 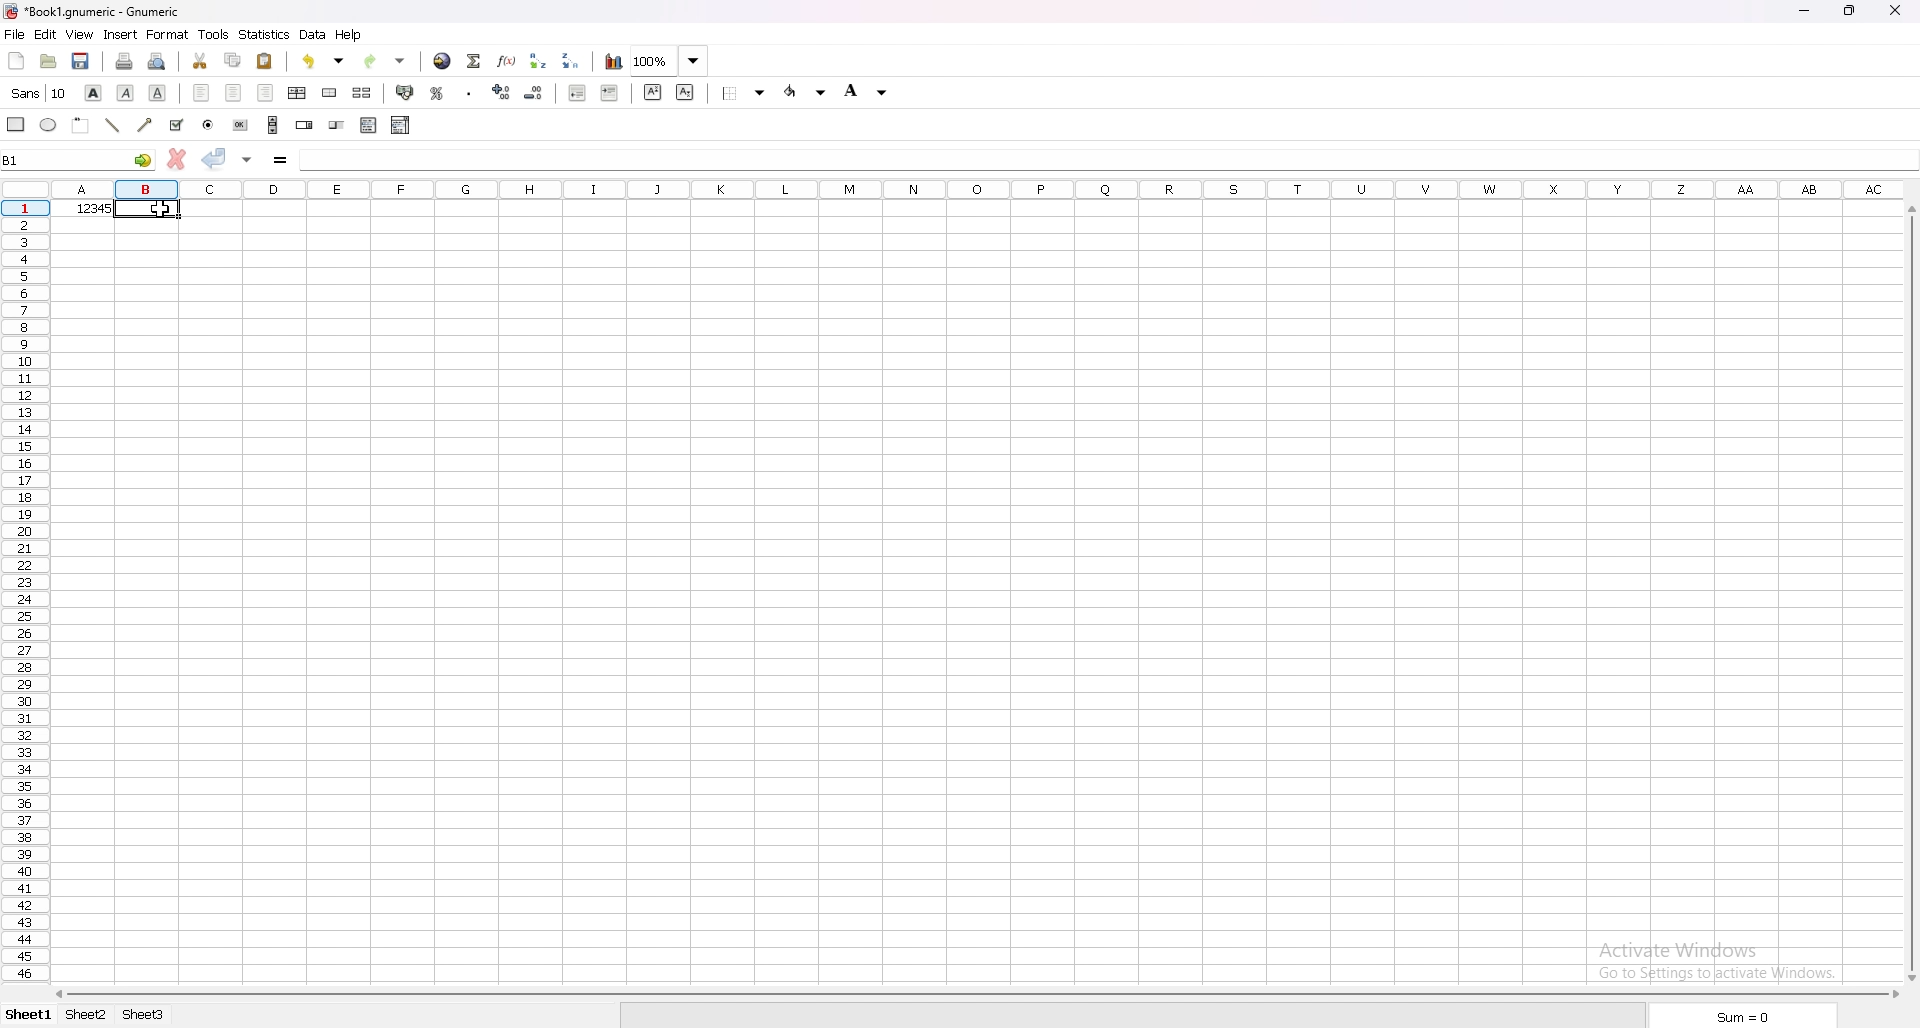 I want to click on decrease decimals, so click(x=534, y=93).